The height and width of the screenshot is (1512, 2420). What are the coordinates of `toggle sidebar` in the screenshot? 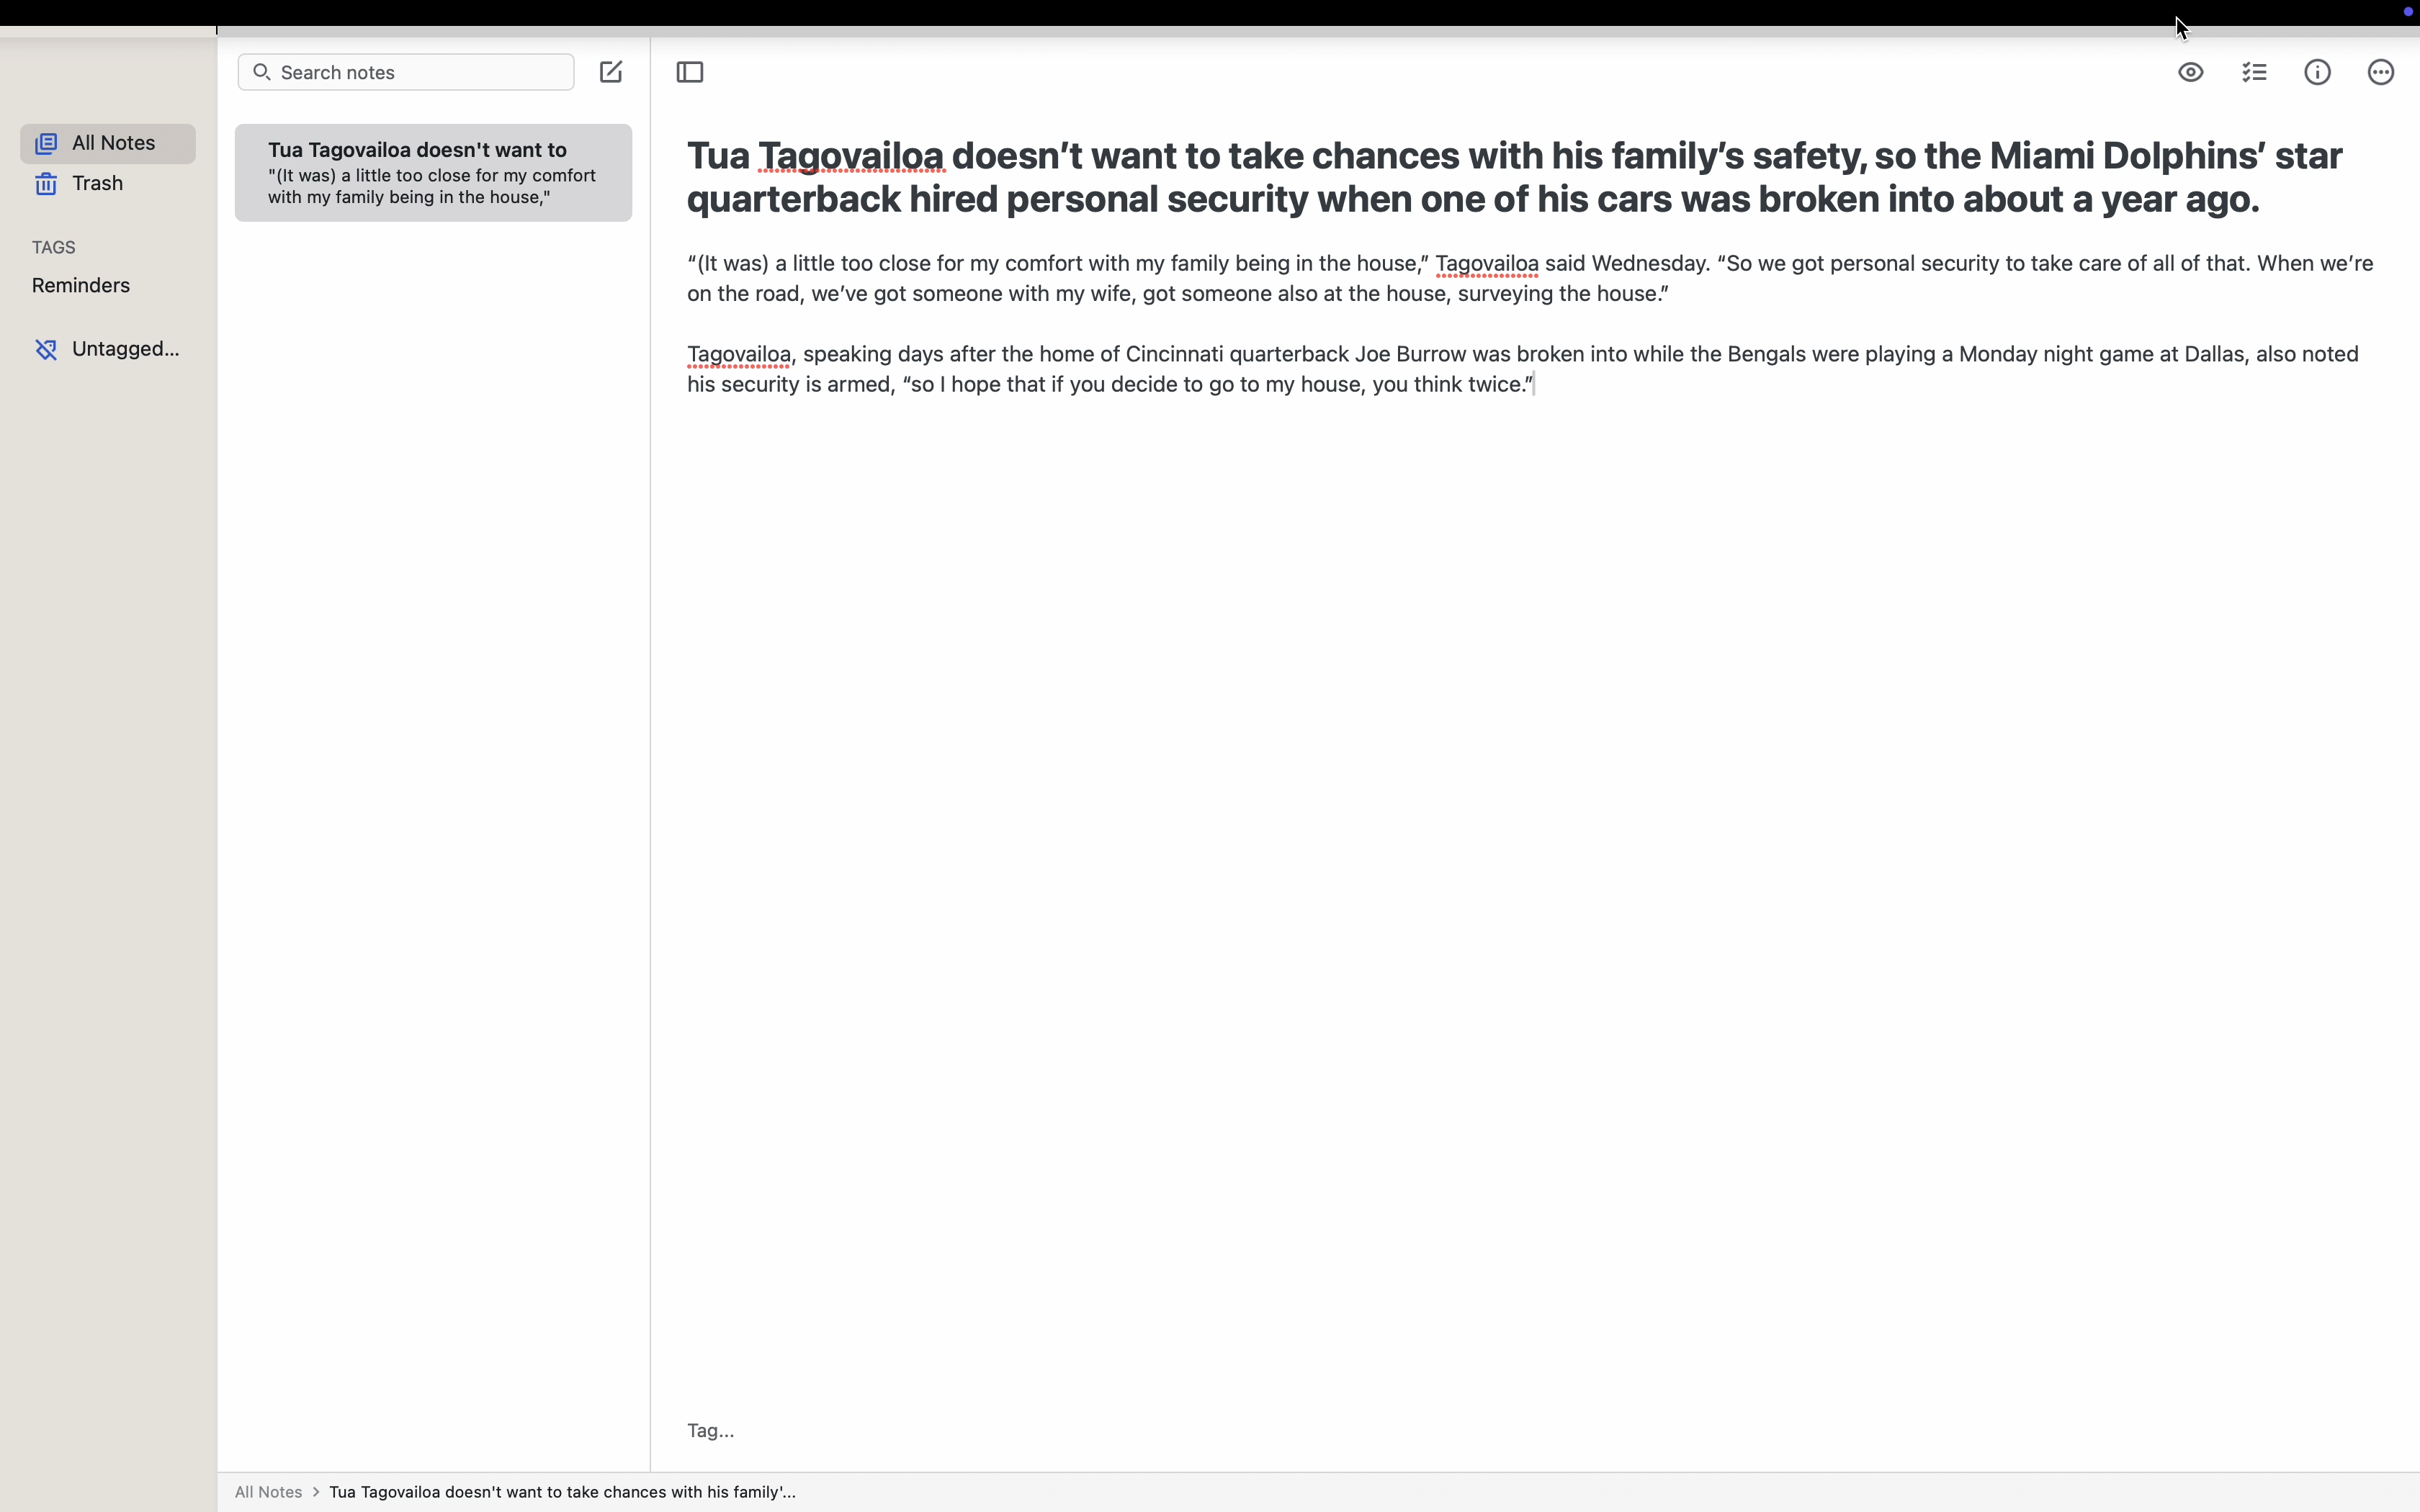 It's located at (690, 69).